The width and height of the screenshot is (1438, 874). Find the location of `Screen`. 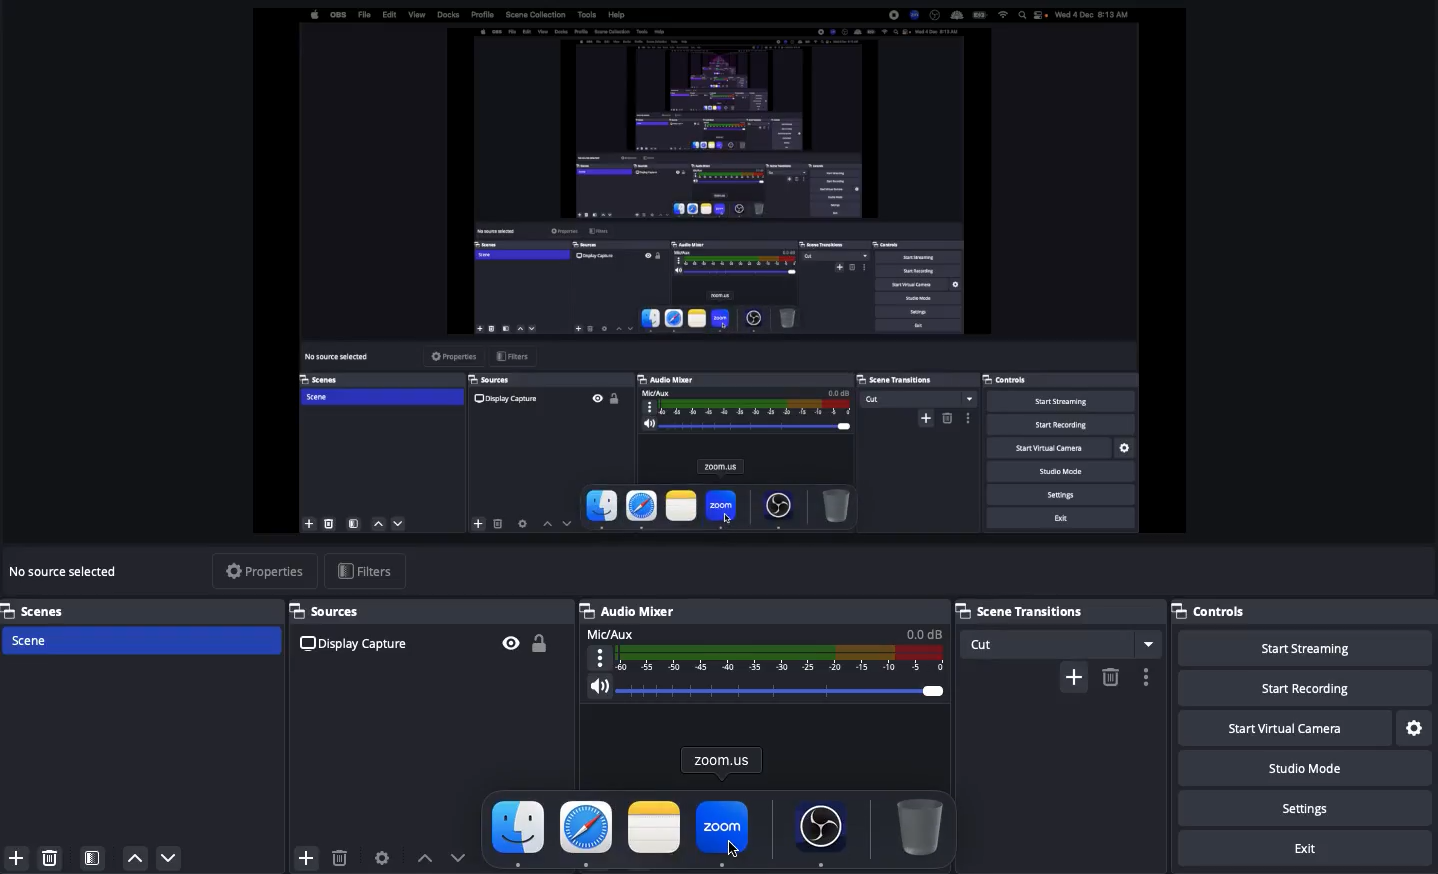

Screen is located at coordinates (722, 271).